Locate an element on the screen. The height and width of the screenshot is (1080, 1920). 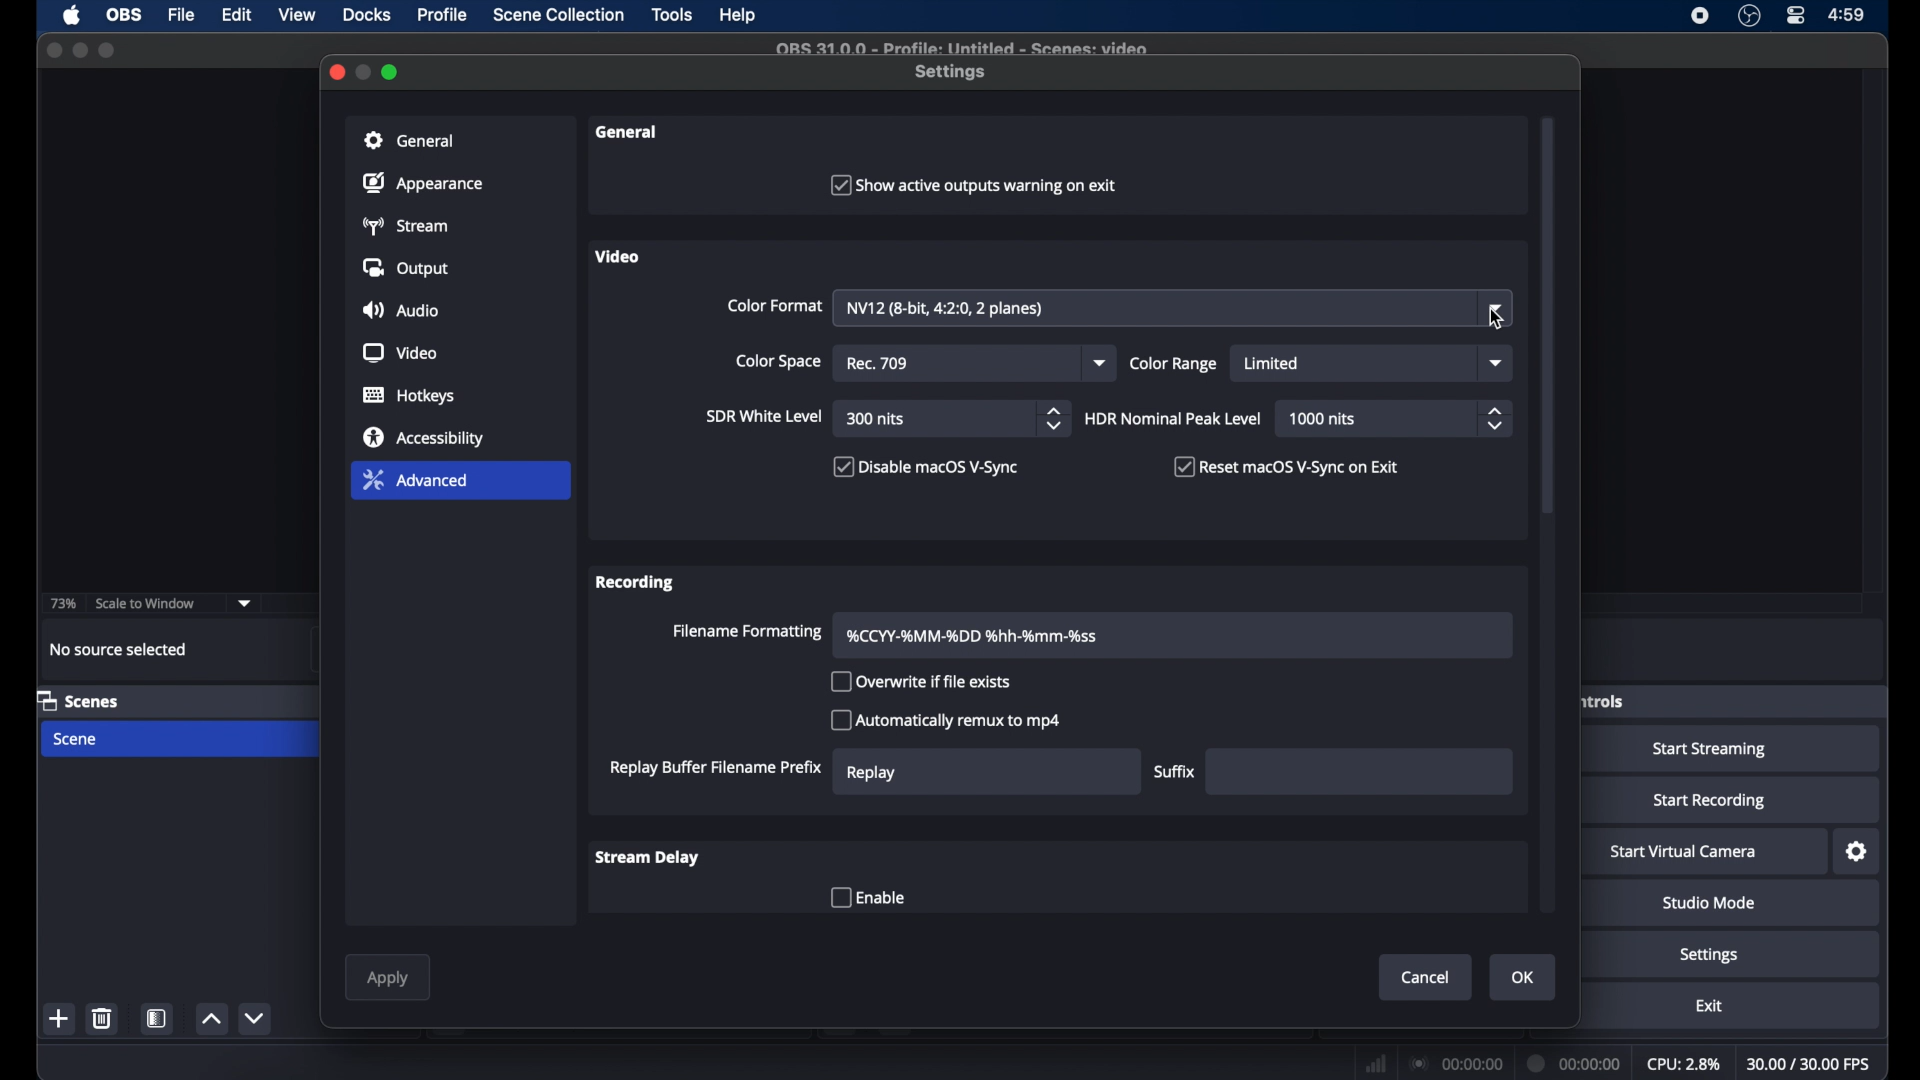
replay buffer filename prefix is located at coordinates (713, 768).